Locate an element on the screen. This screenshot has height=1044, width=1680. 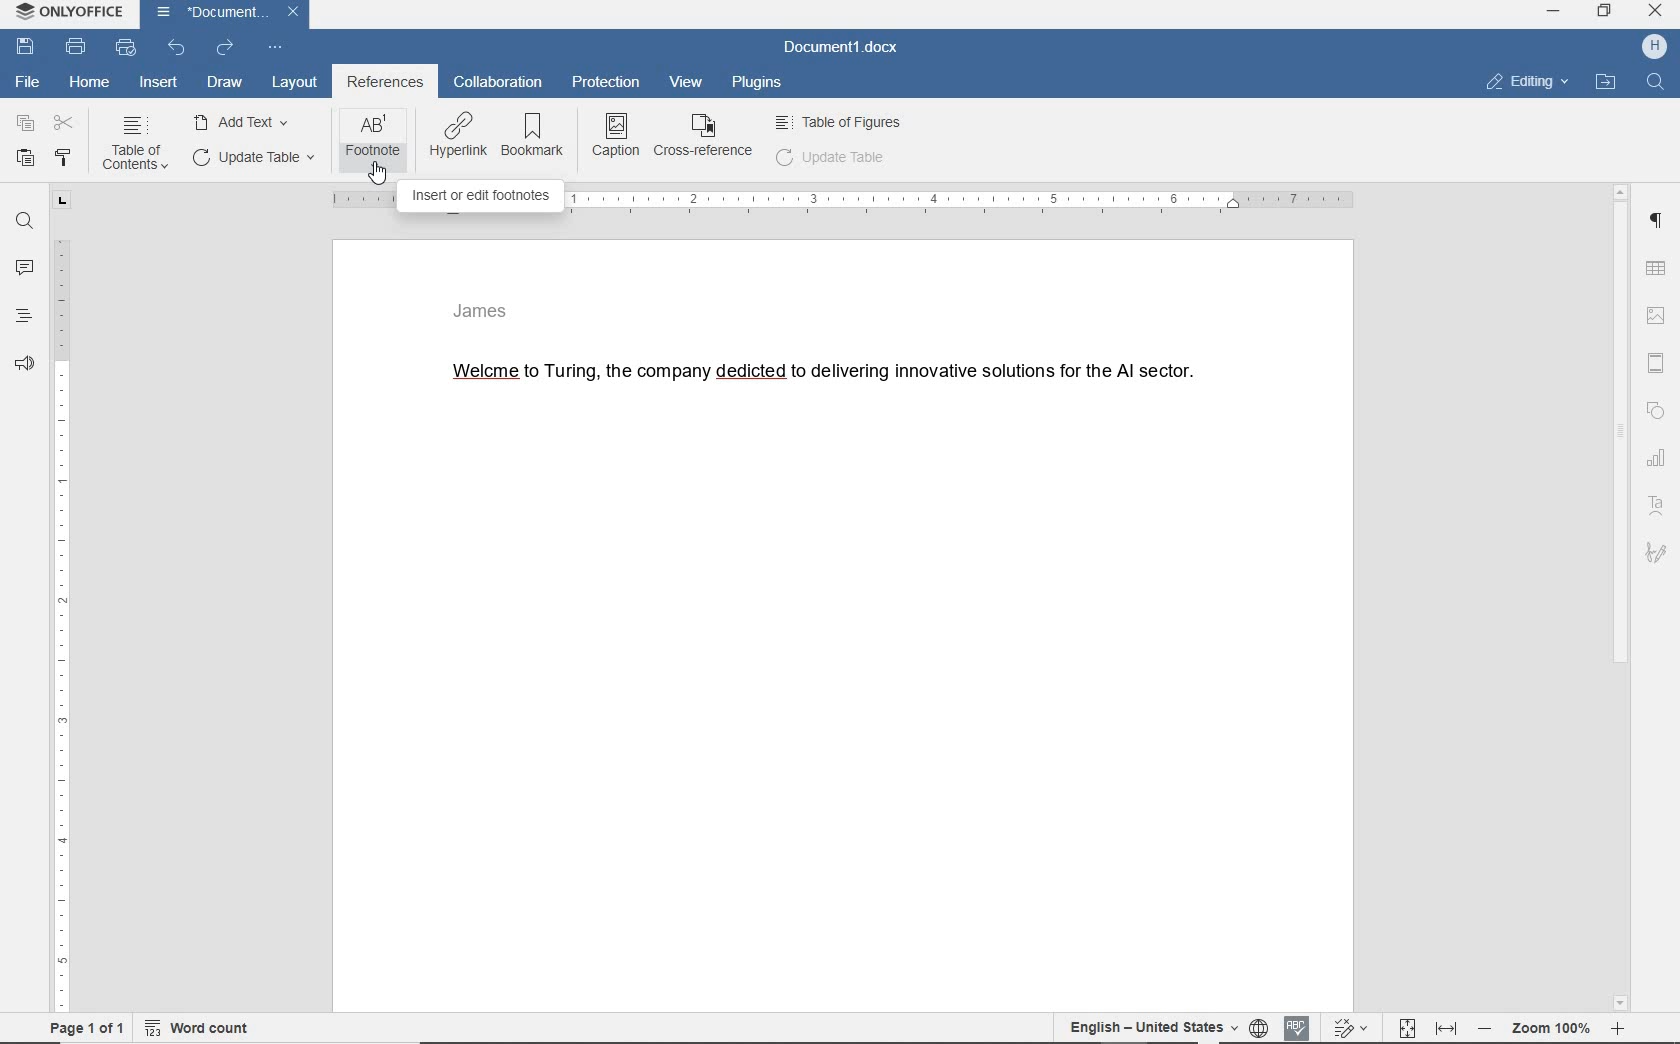
headings is located at coordinates (23, 315).